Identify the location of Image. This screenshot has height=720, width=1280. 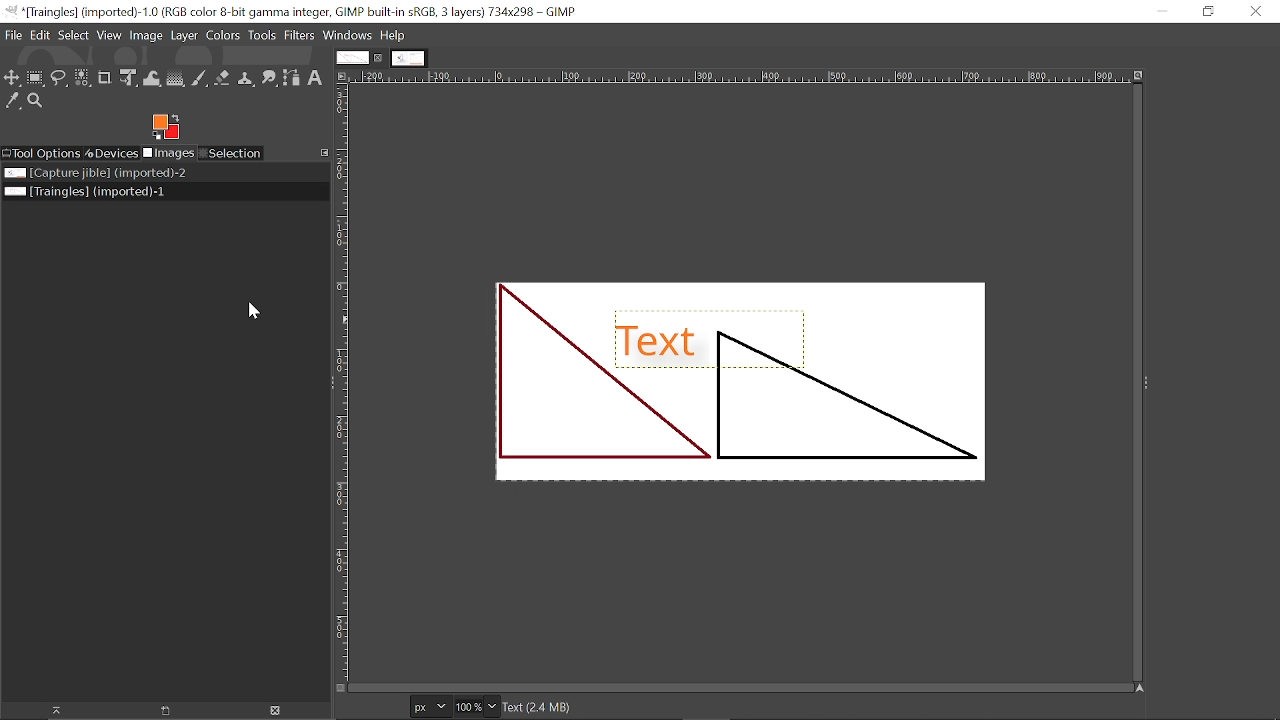
(146, 36).